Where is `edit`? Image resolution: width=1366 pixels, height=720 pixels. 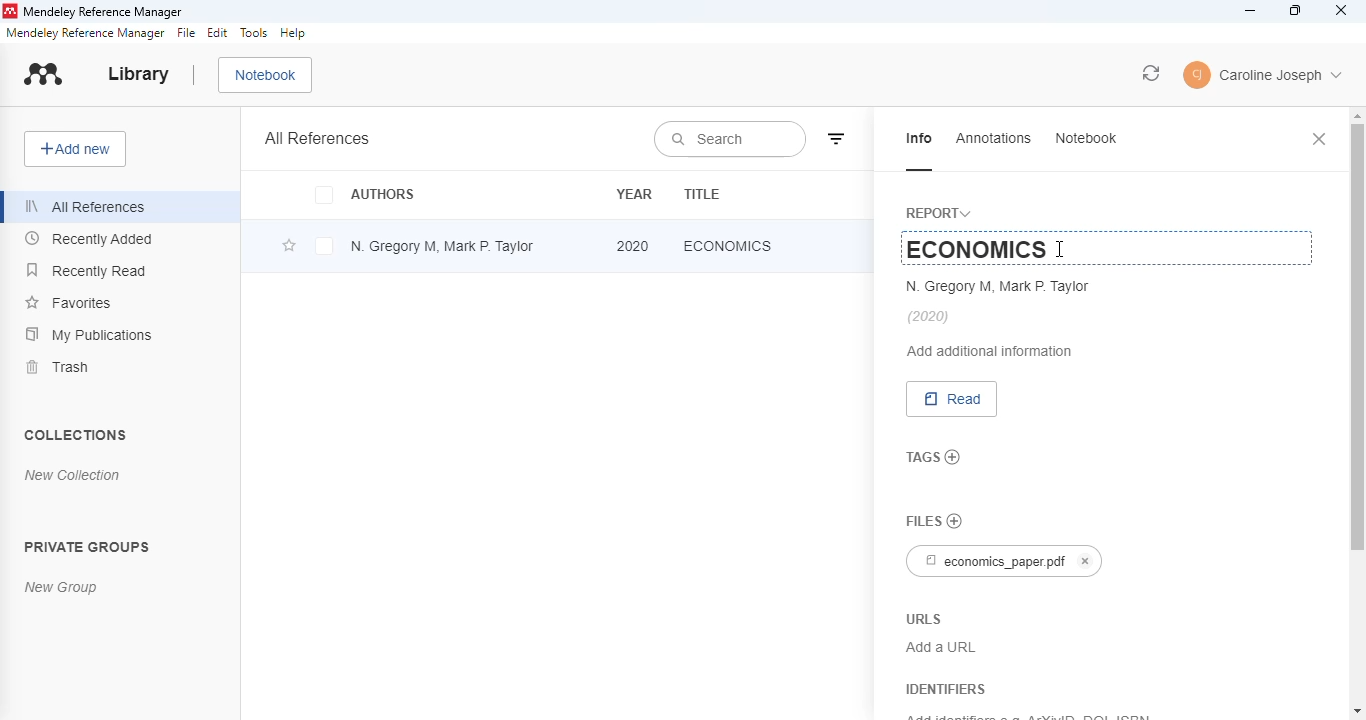 edit is located at coordinates (217, 33).